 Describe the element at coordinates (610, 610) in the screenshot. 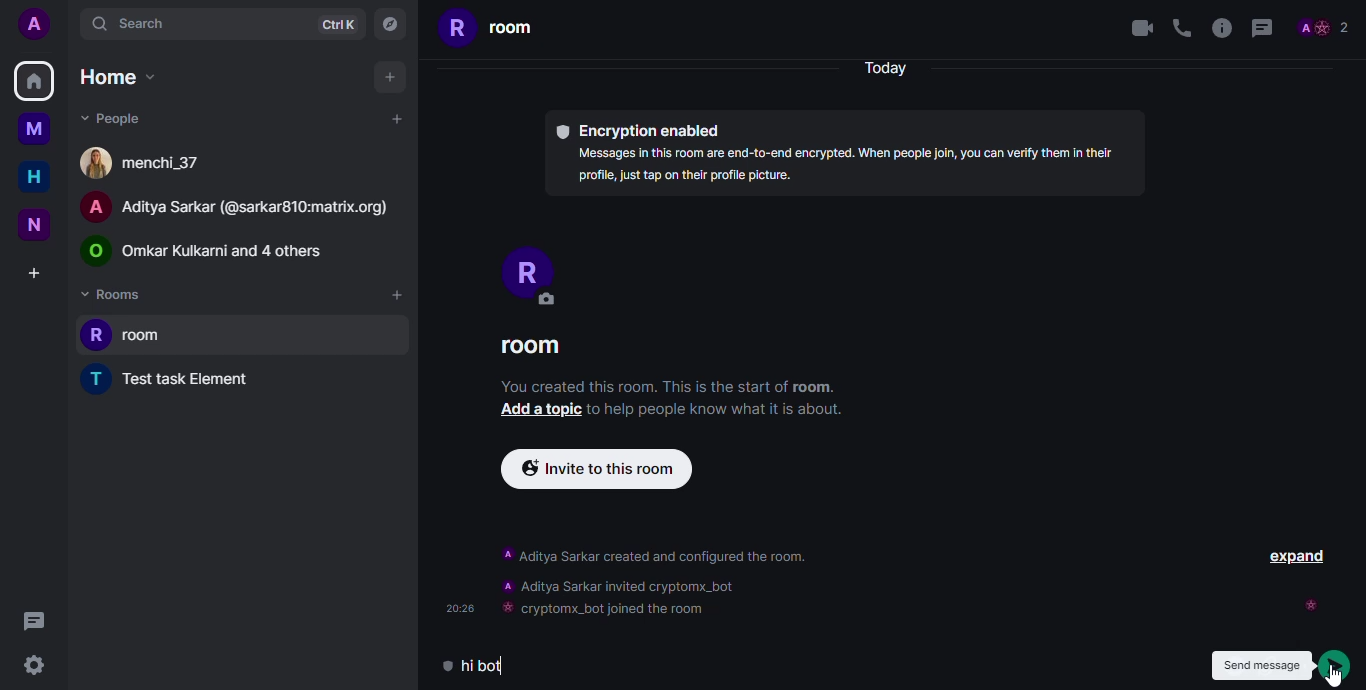

I see `bot joined` at that location.